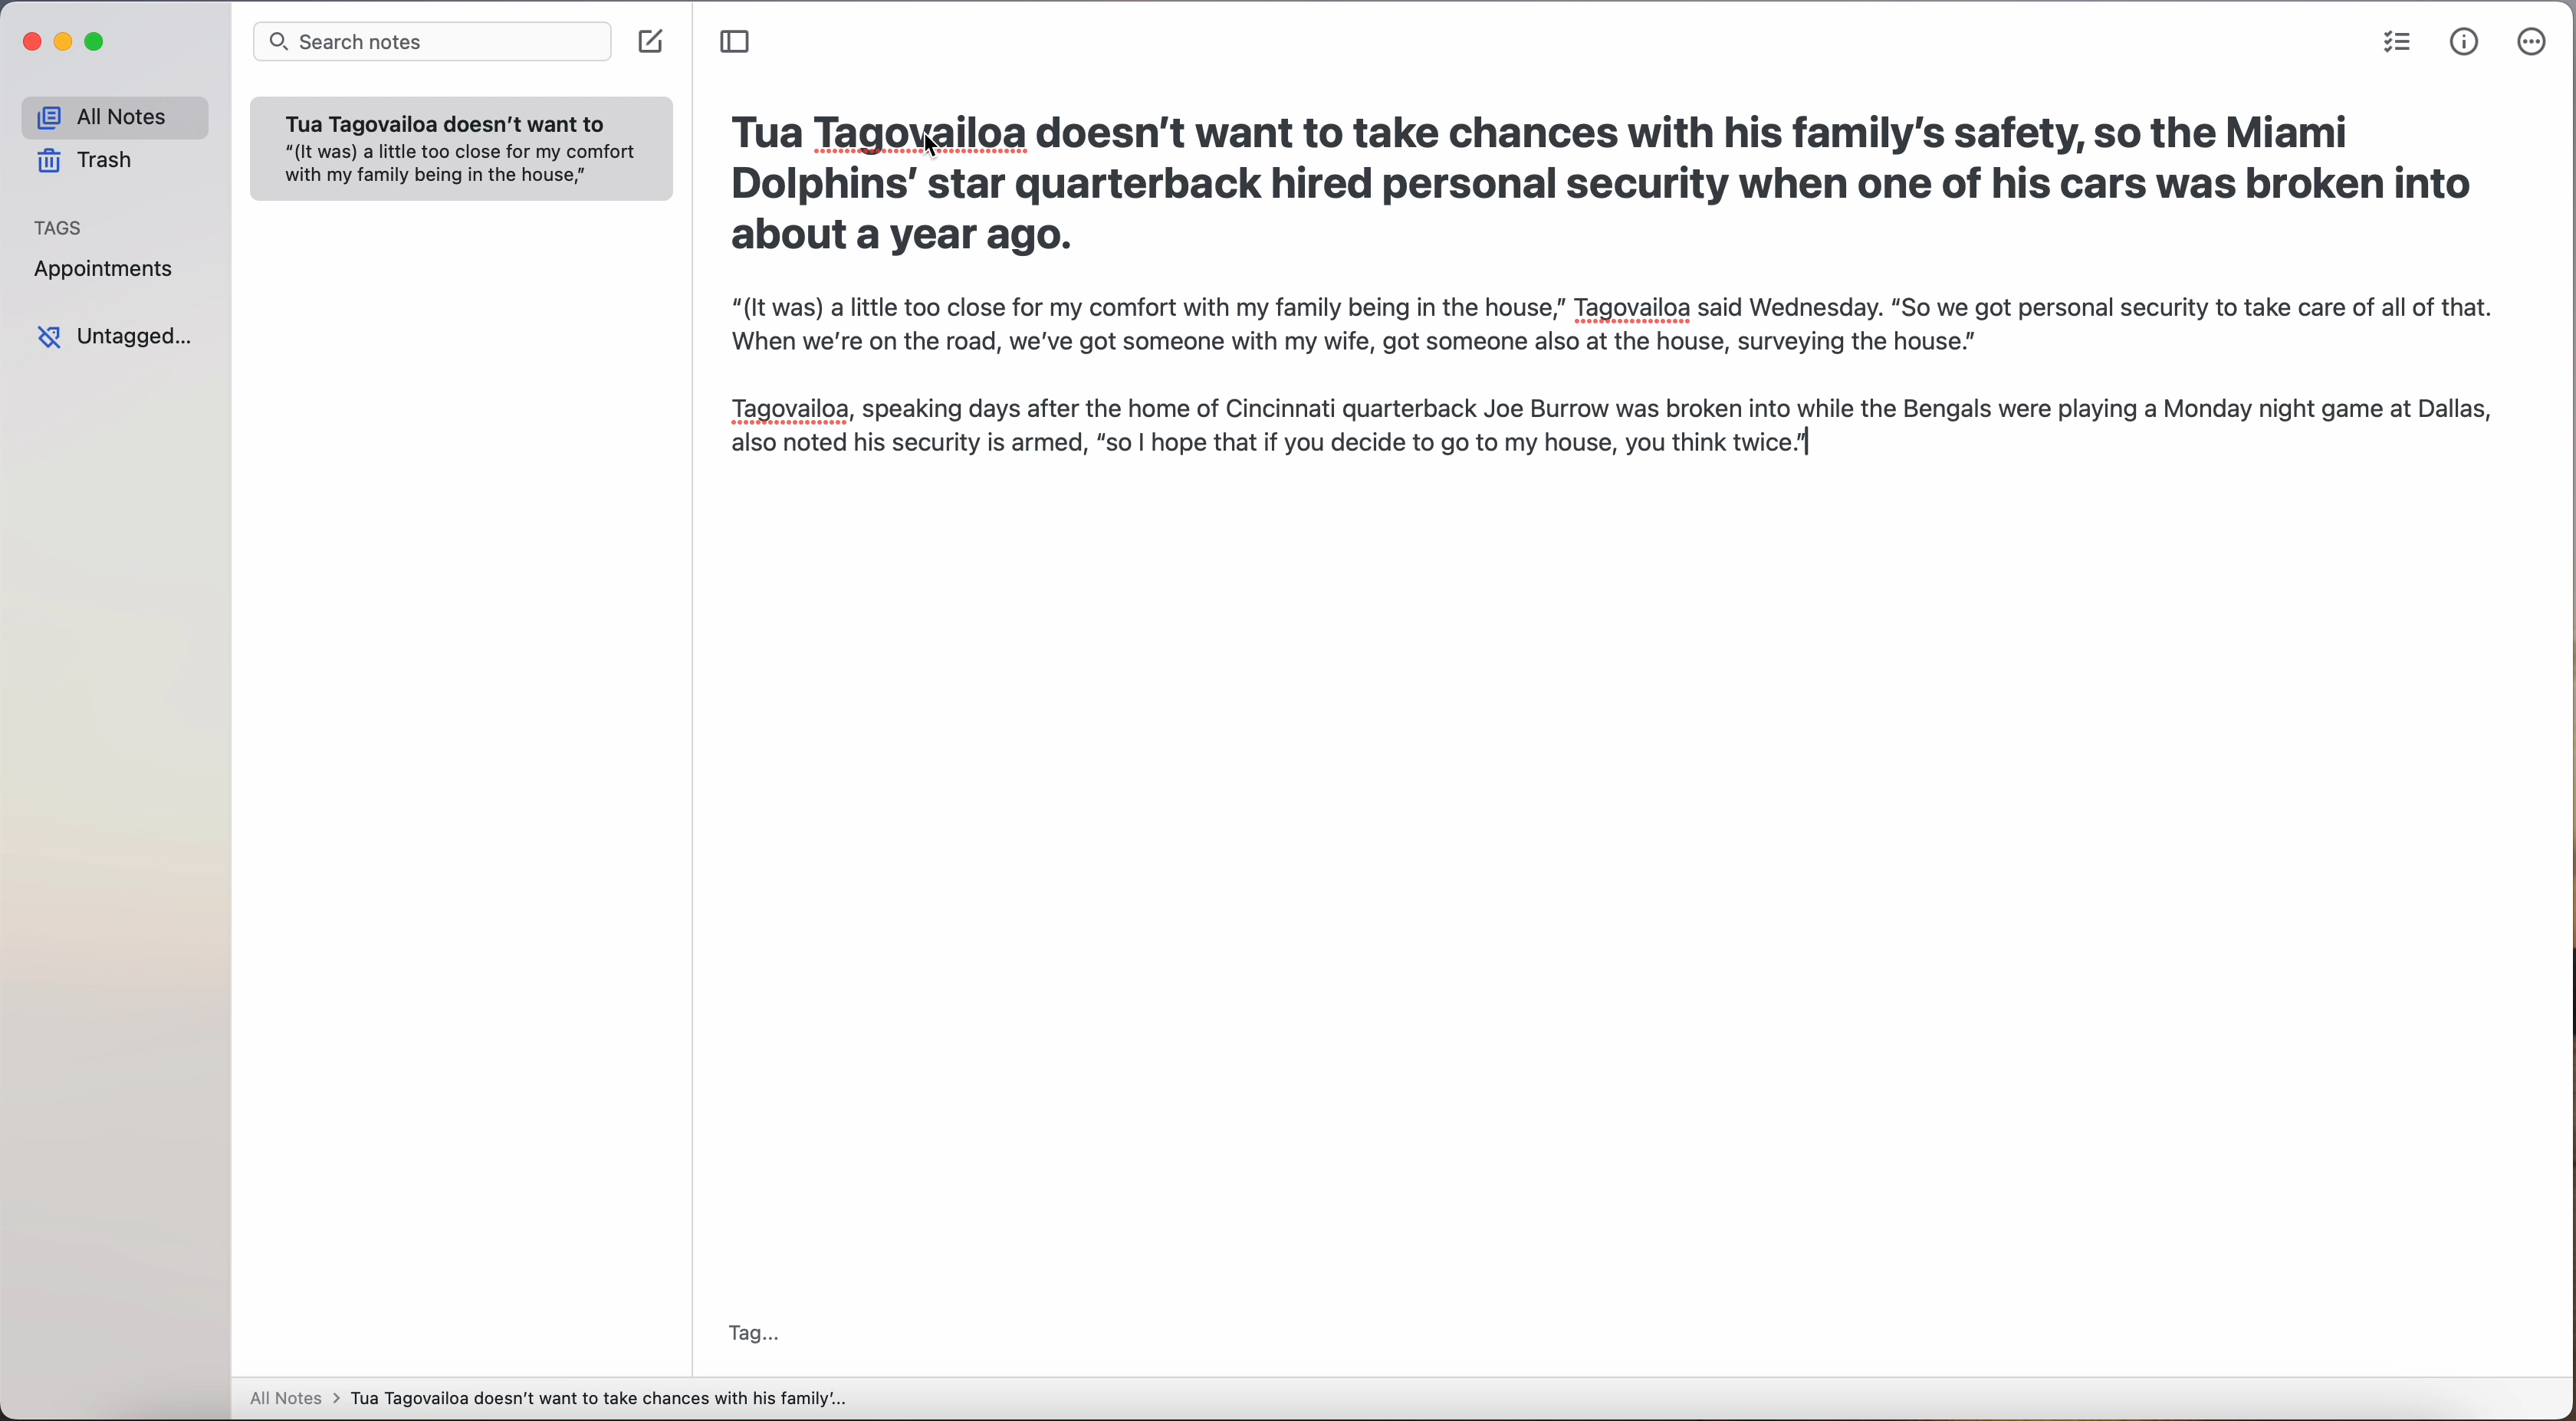 The image size is (2576, 1421). I want to click on all notes > Tua Tagovailoa doesn't want to take chances with his family..., so click(549, 1398).